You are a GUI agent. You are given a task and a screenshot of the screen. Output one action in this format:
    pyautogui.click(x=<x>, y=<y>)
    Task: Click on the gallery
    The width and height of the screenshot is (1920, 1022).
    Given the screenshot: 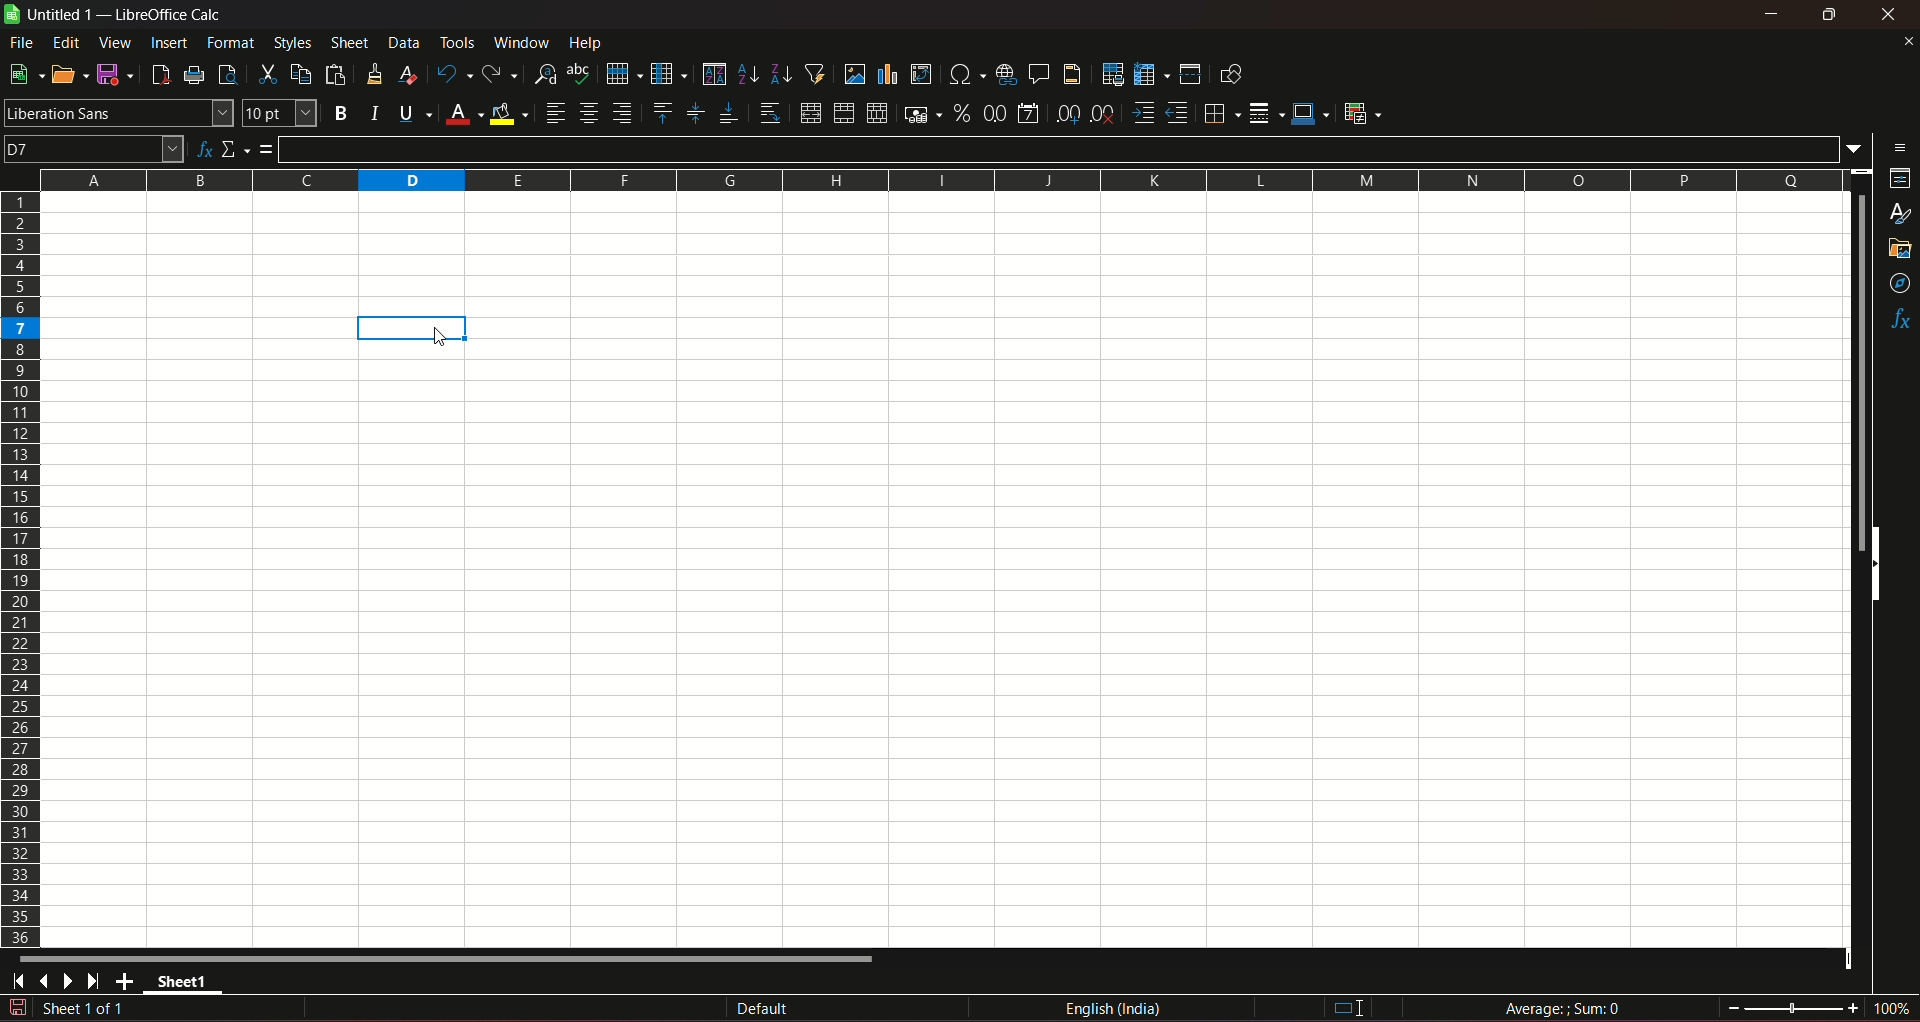 What is the action you would take?
    pyautogui.click(x=1898, y=249)
    